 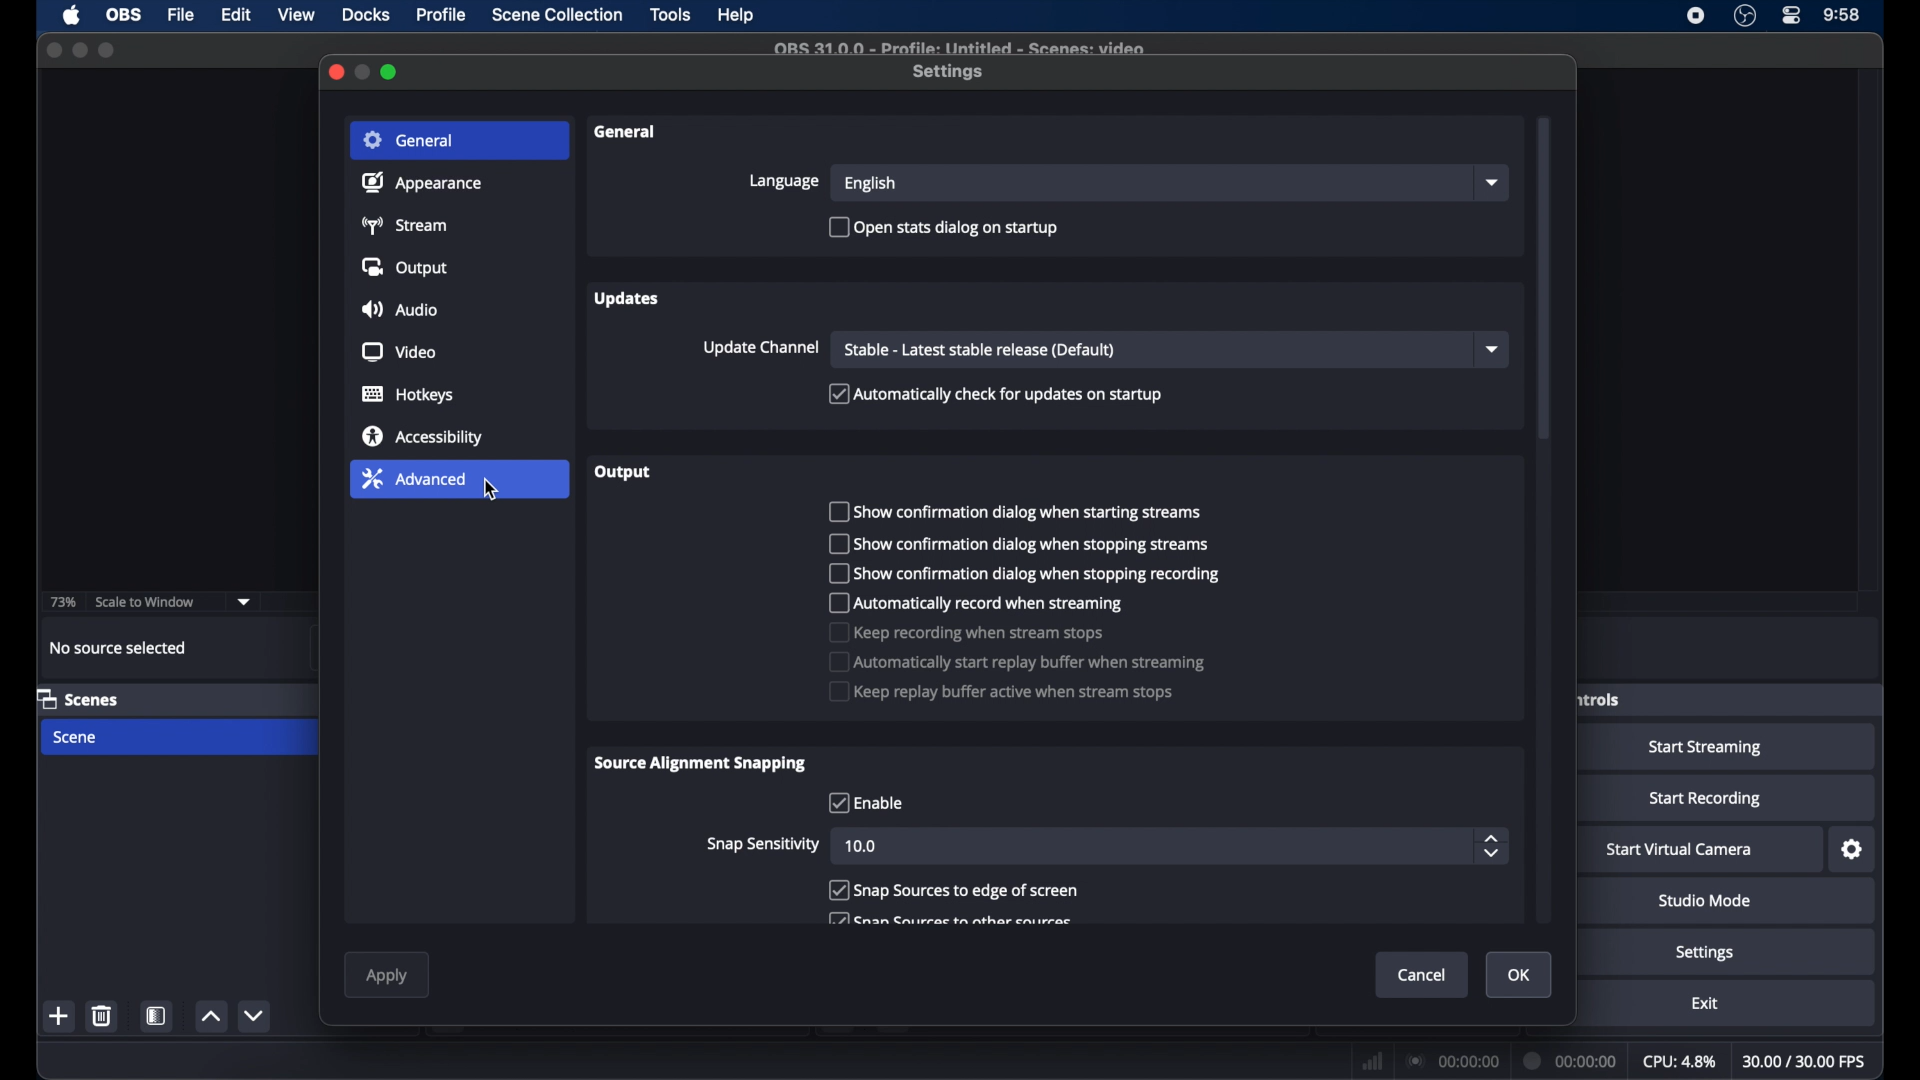 I want to click on file, so click(x=181, y=13).